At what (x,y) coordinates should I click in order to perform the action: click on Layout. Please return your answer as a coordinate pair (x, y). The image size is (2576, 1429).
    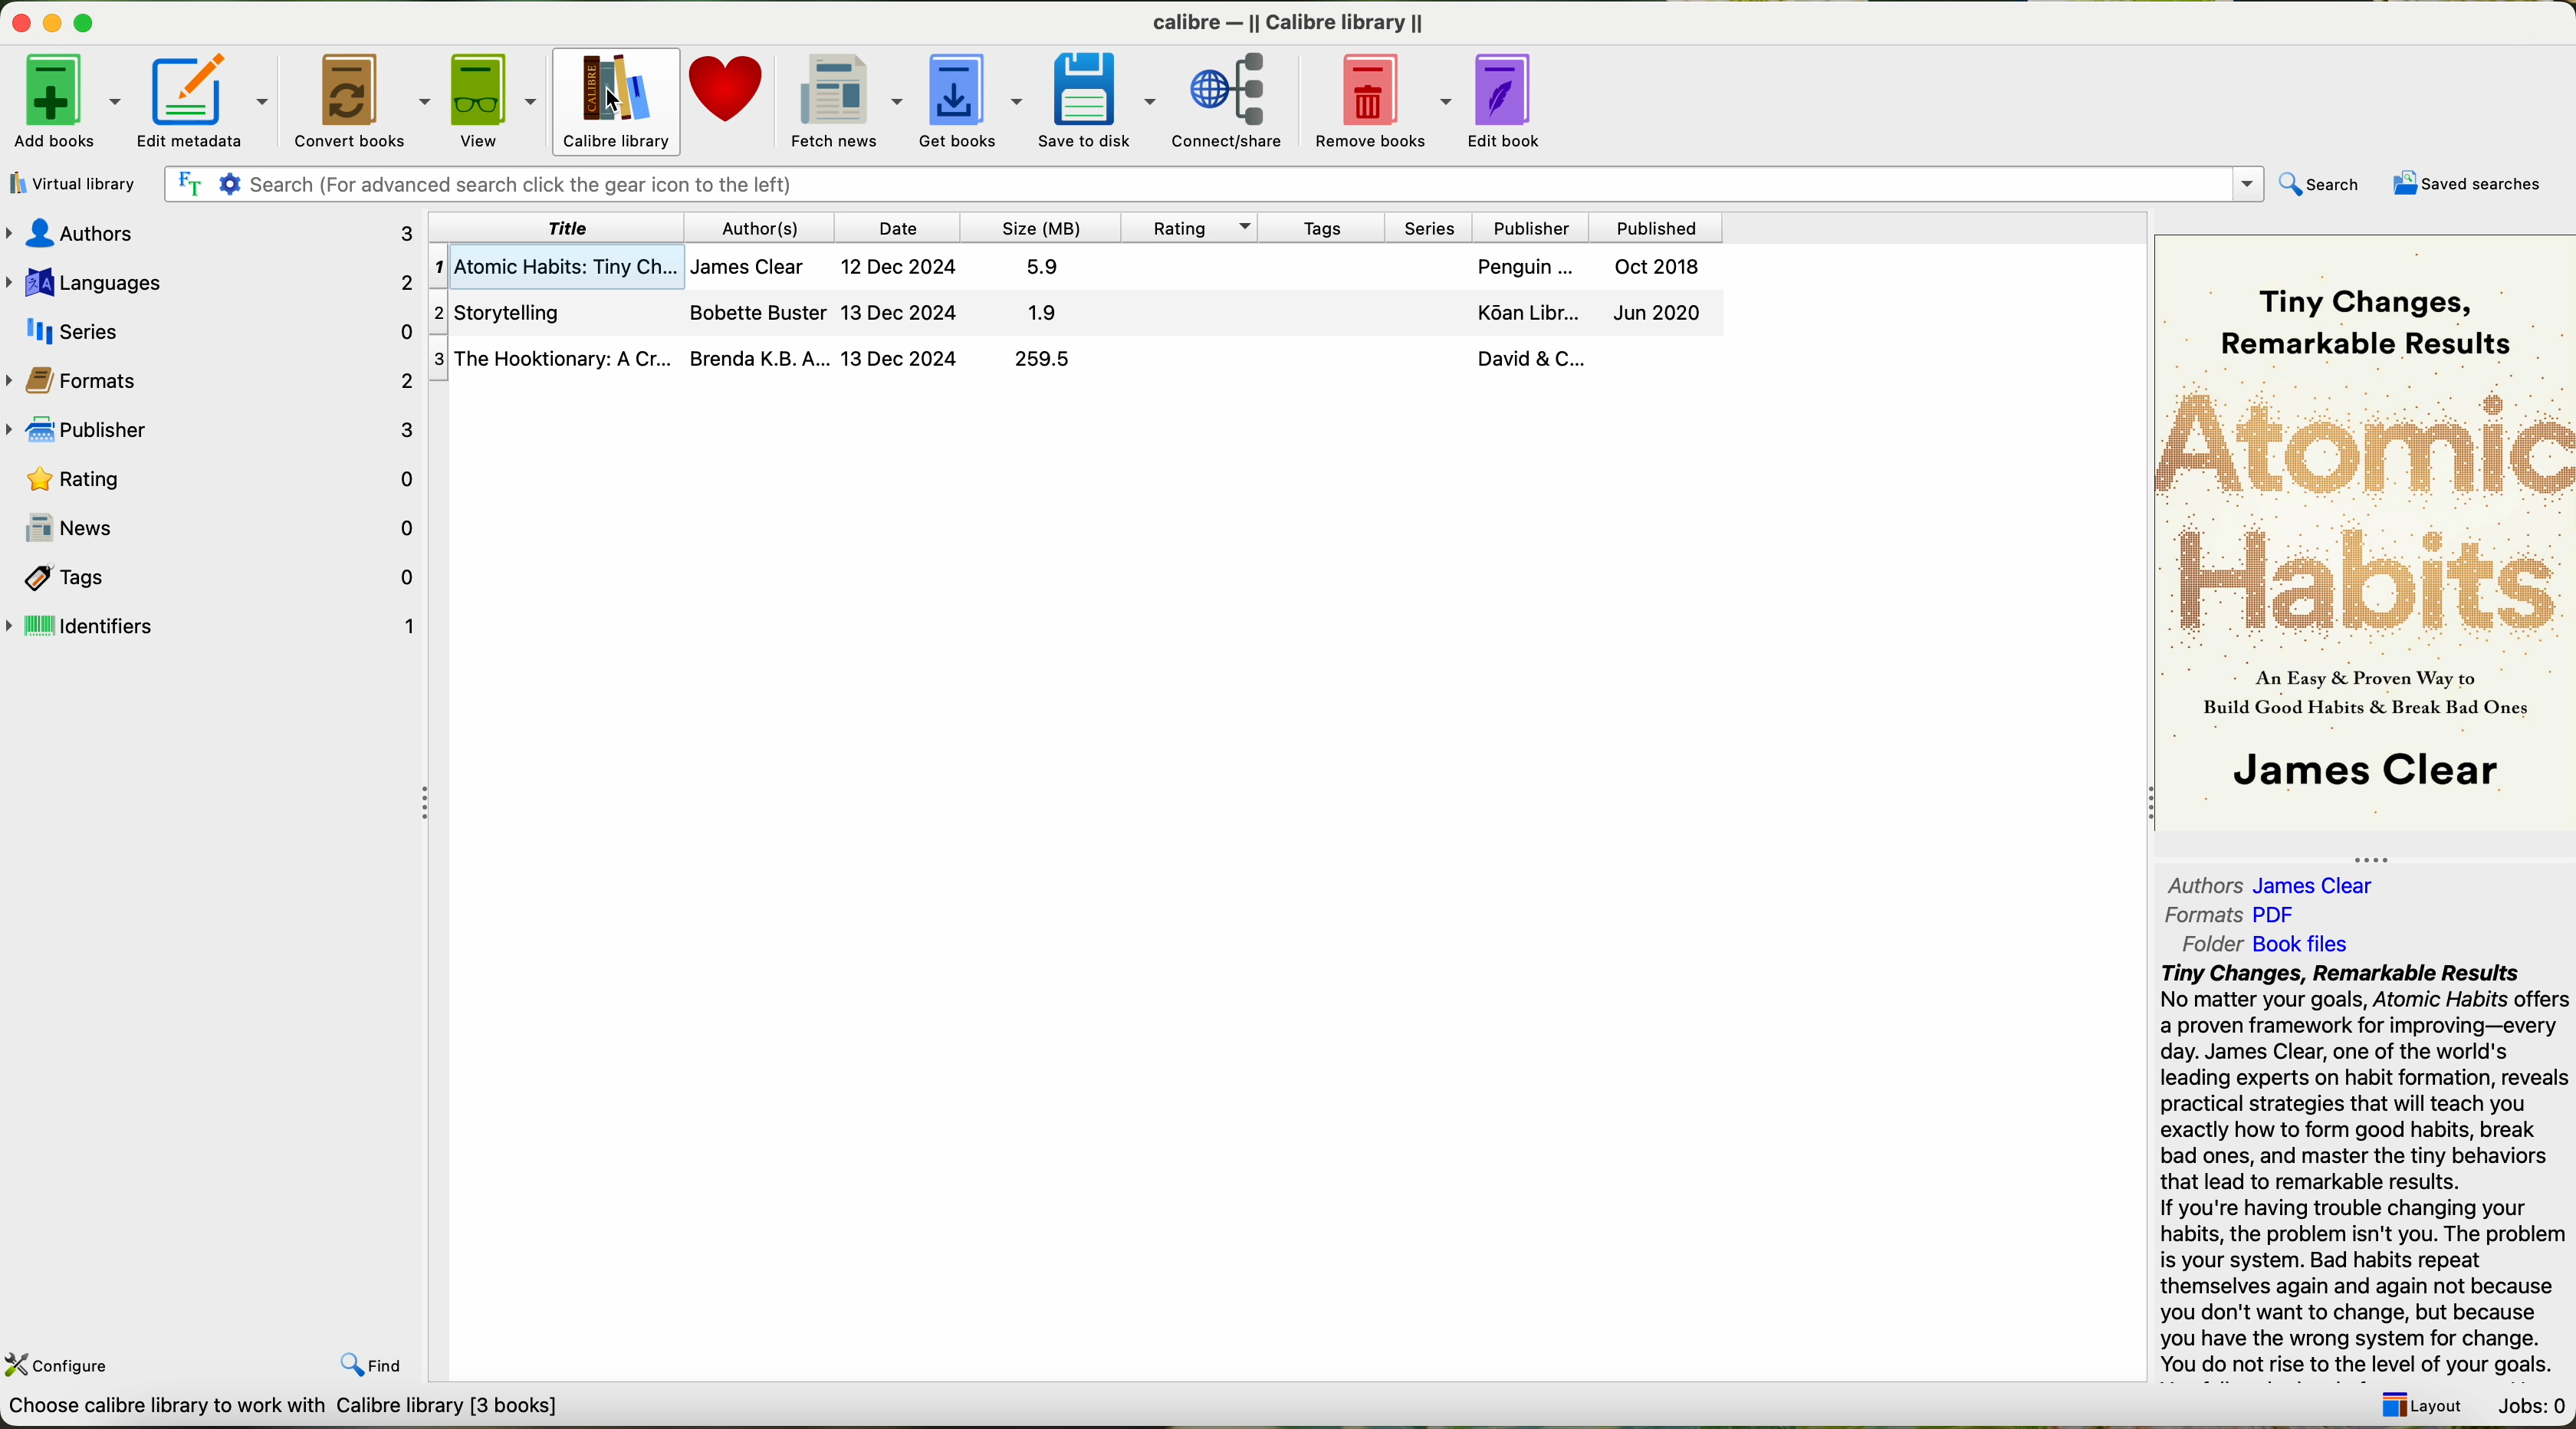
    Looking at the image, I should click on (2416, 1399).